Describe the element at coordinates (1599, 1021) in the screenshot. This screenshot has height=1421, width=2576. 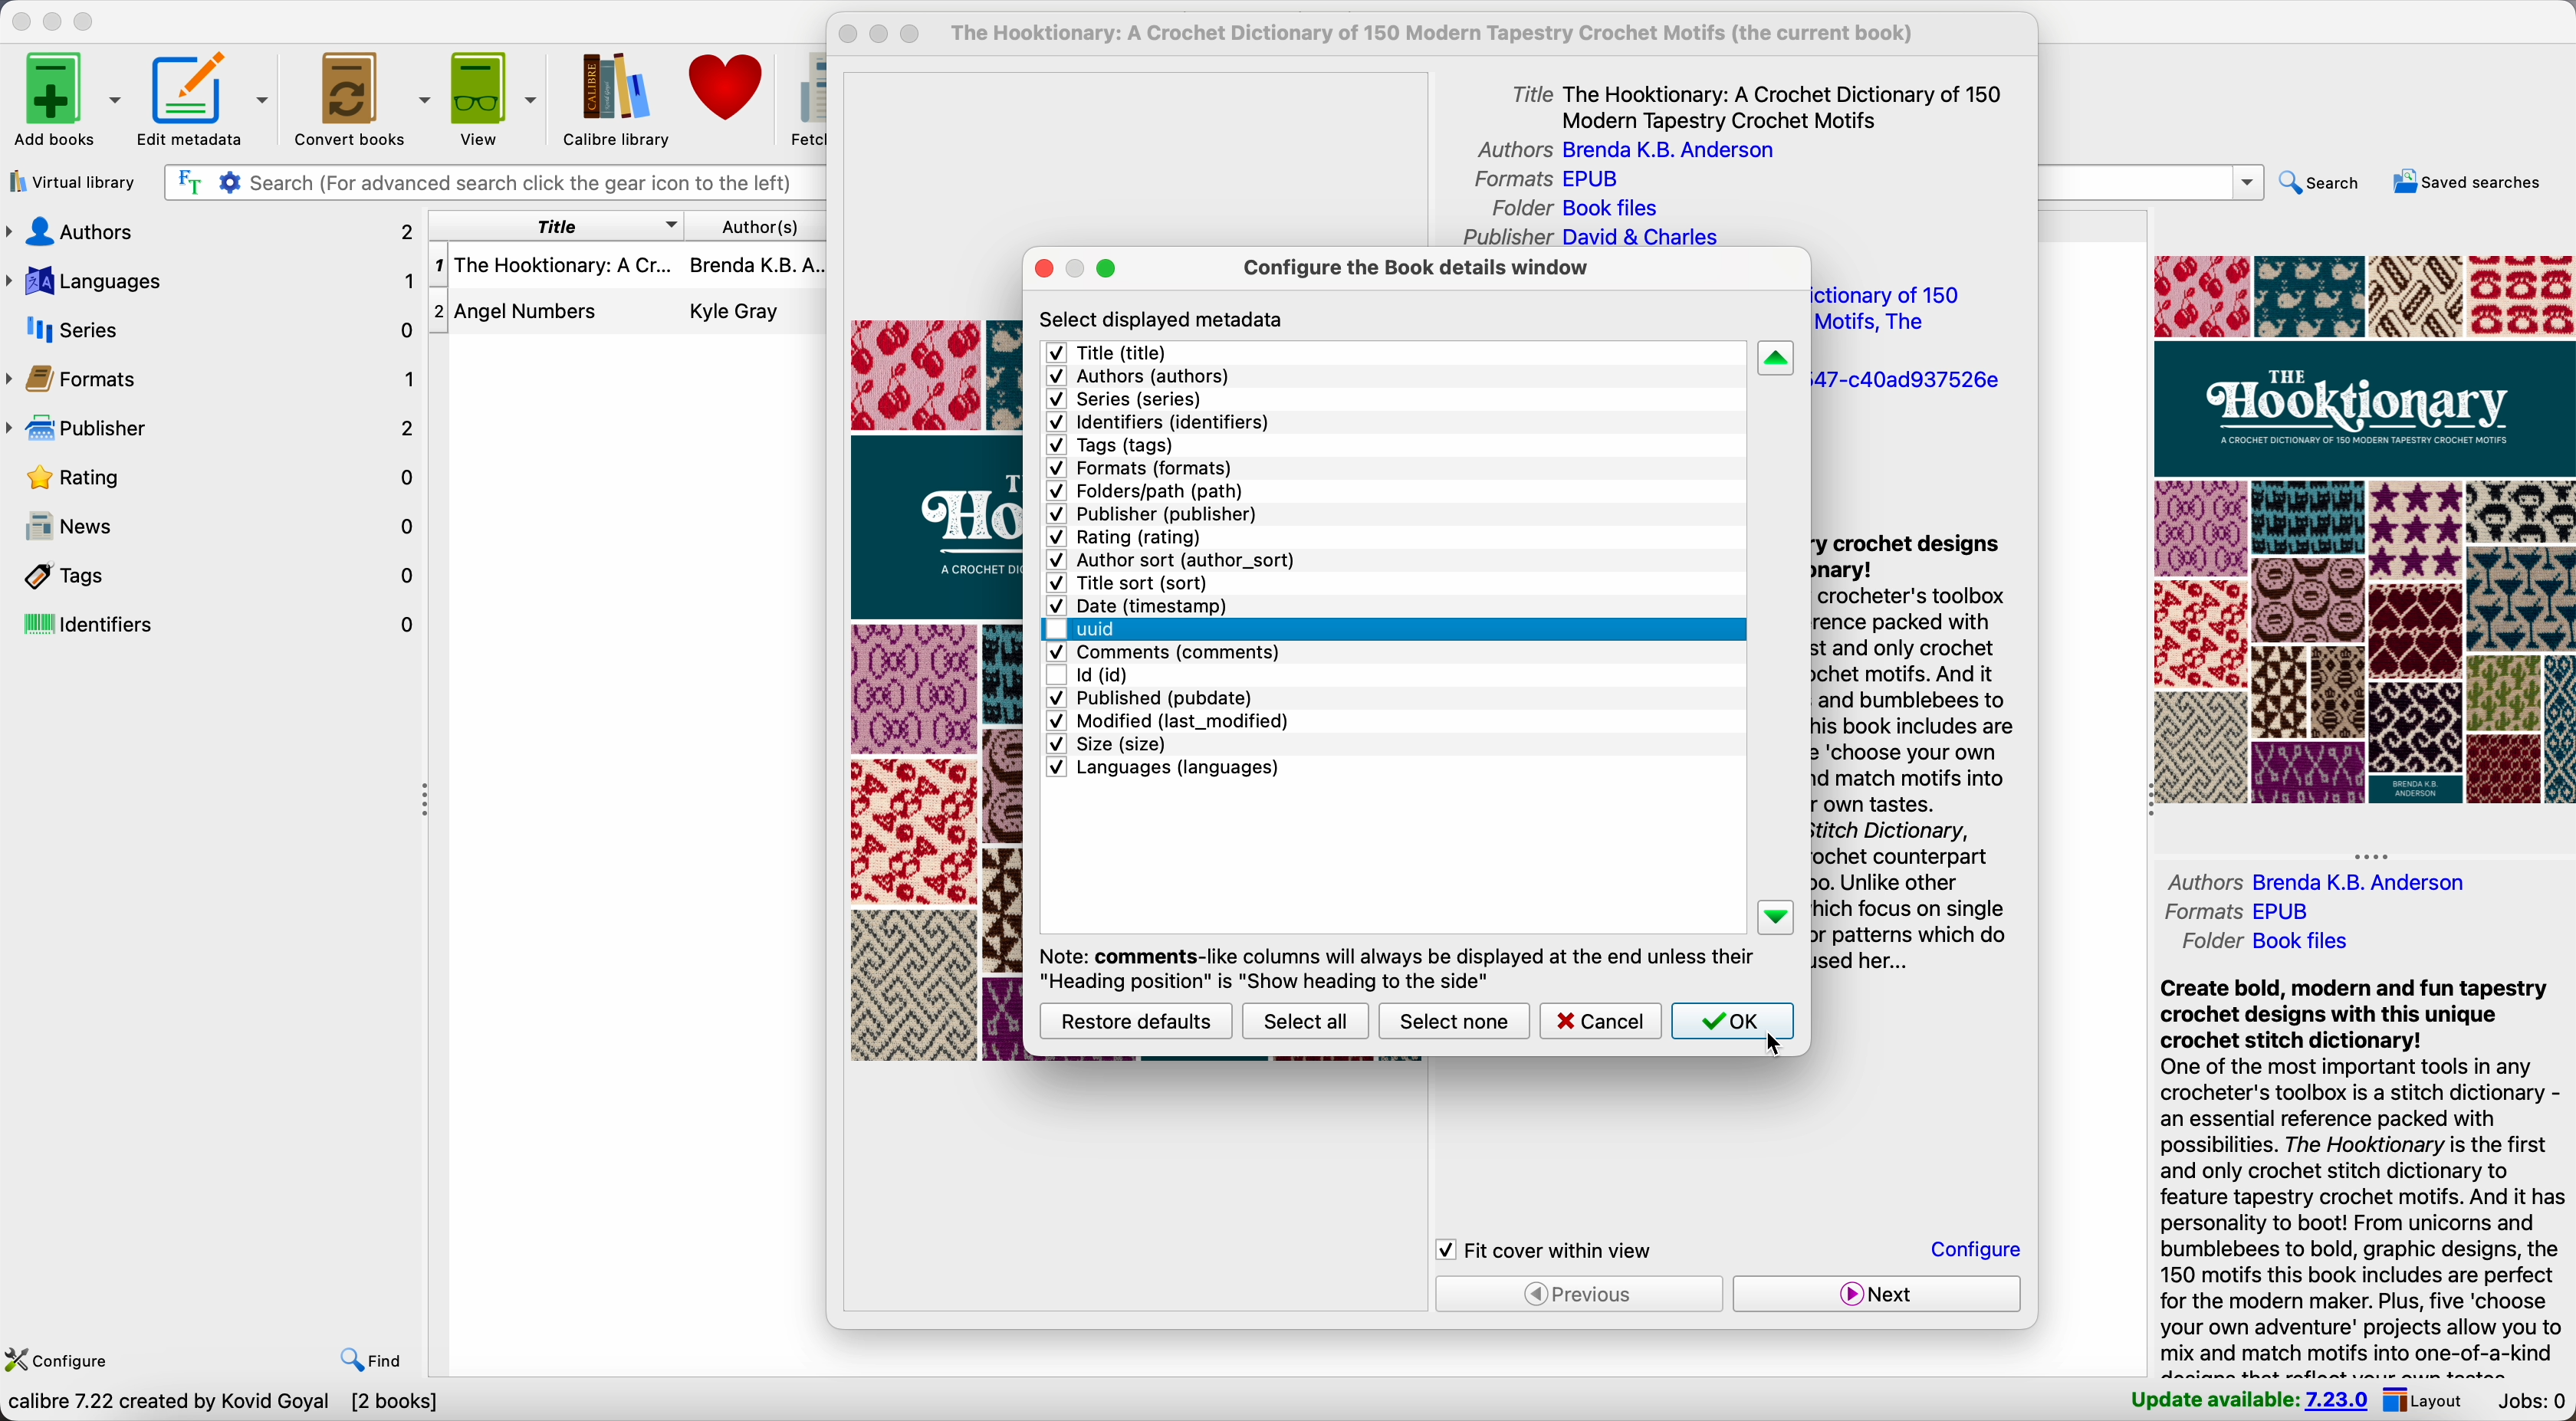
I see `cancel` at that location.